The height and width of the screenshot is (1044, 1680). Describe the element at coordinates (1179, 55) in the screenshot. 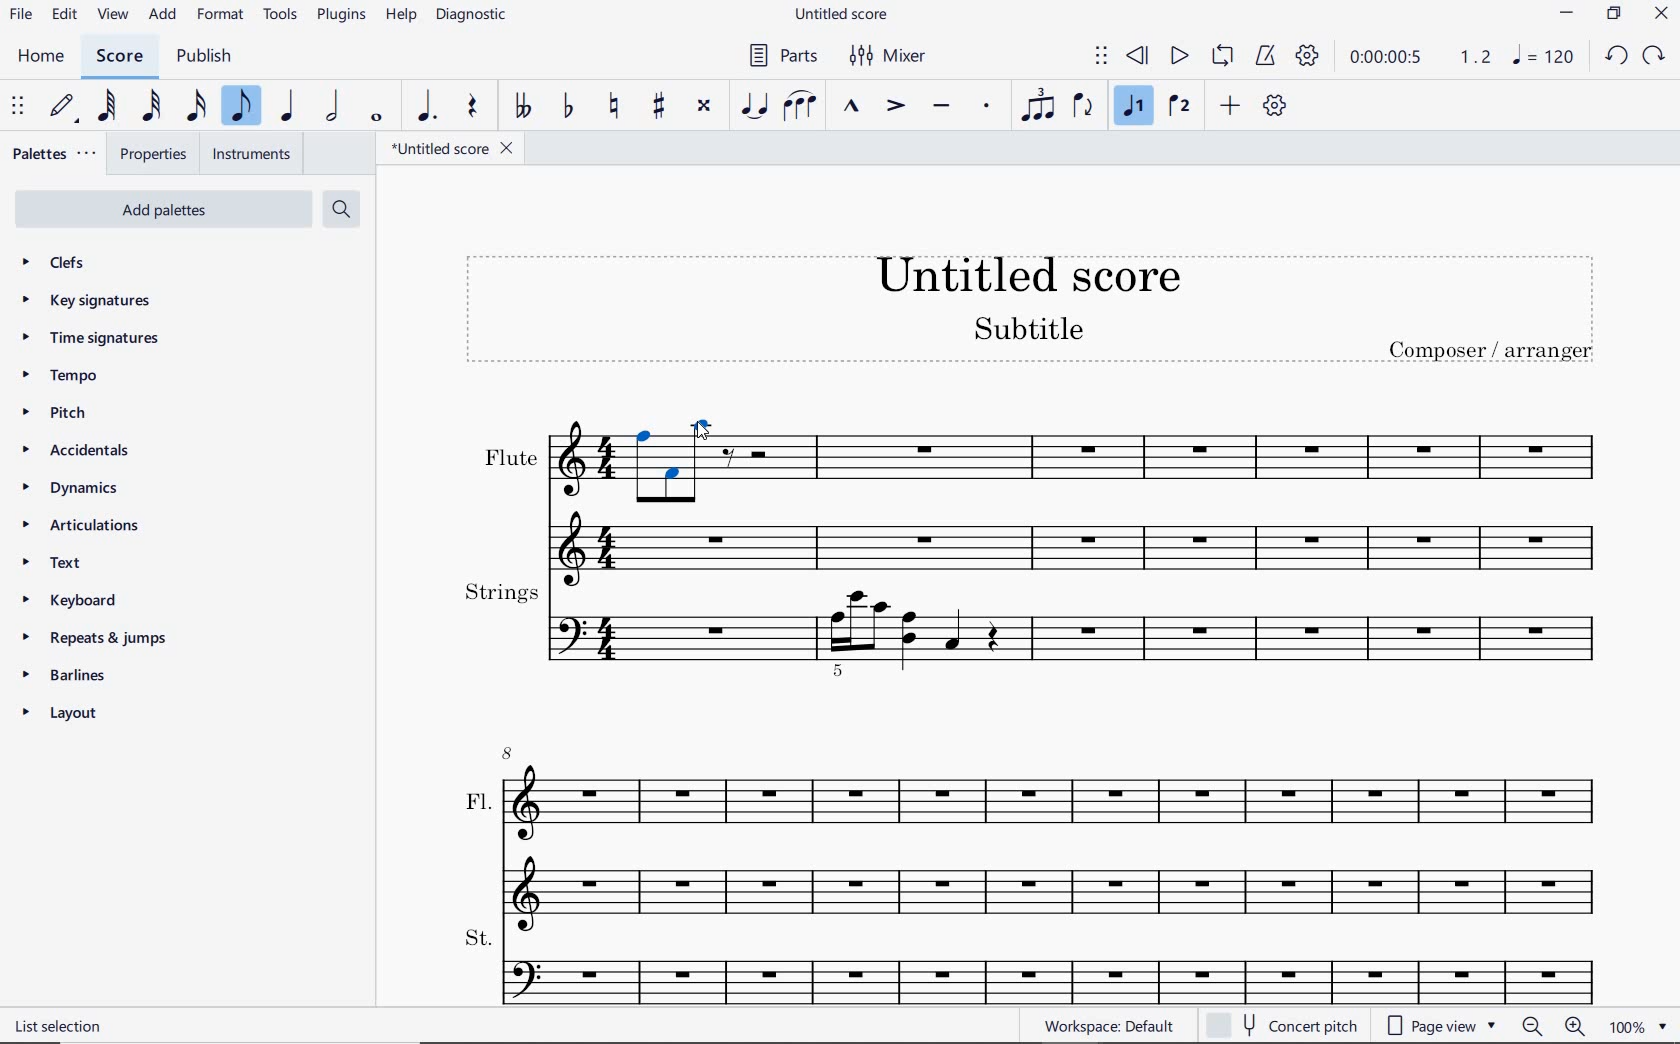

I see `PLAY` at that location.